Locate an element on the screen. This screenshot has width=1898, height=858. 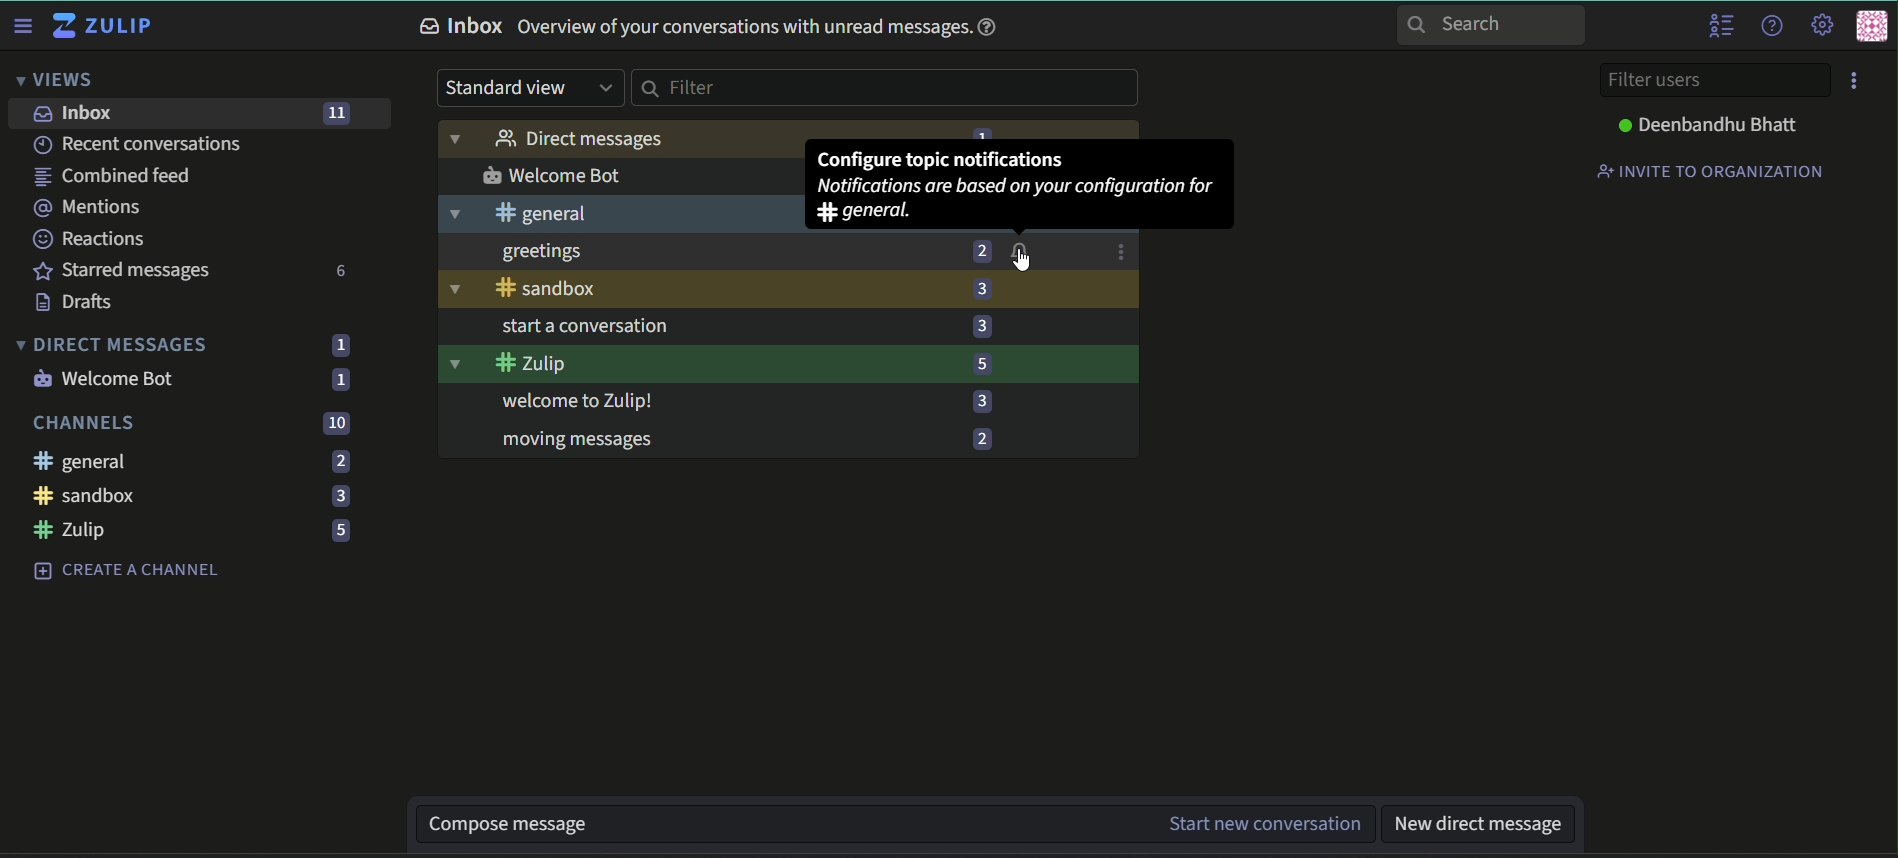
new direct message is located at coordinates (1475, 824).